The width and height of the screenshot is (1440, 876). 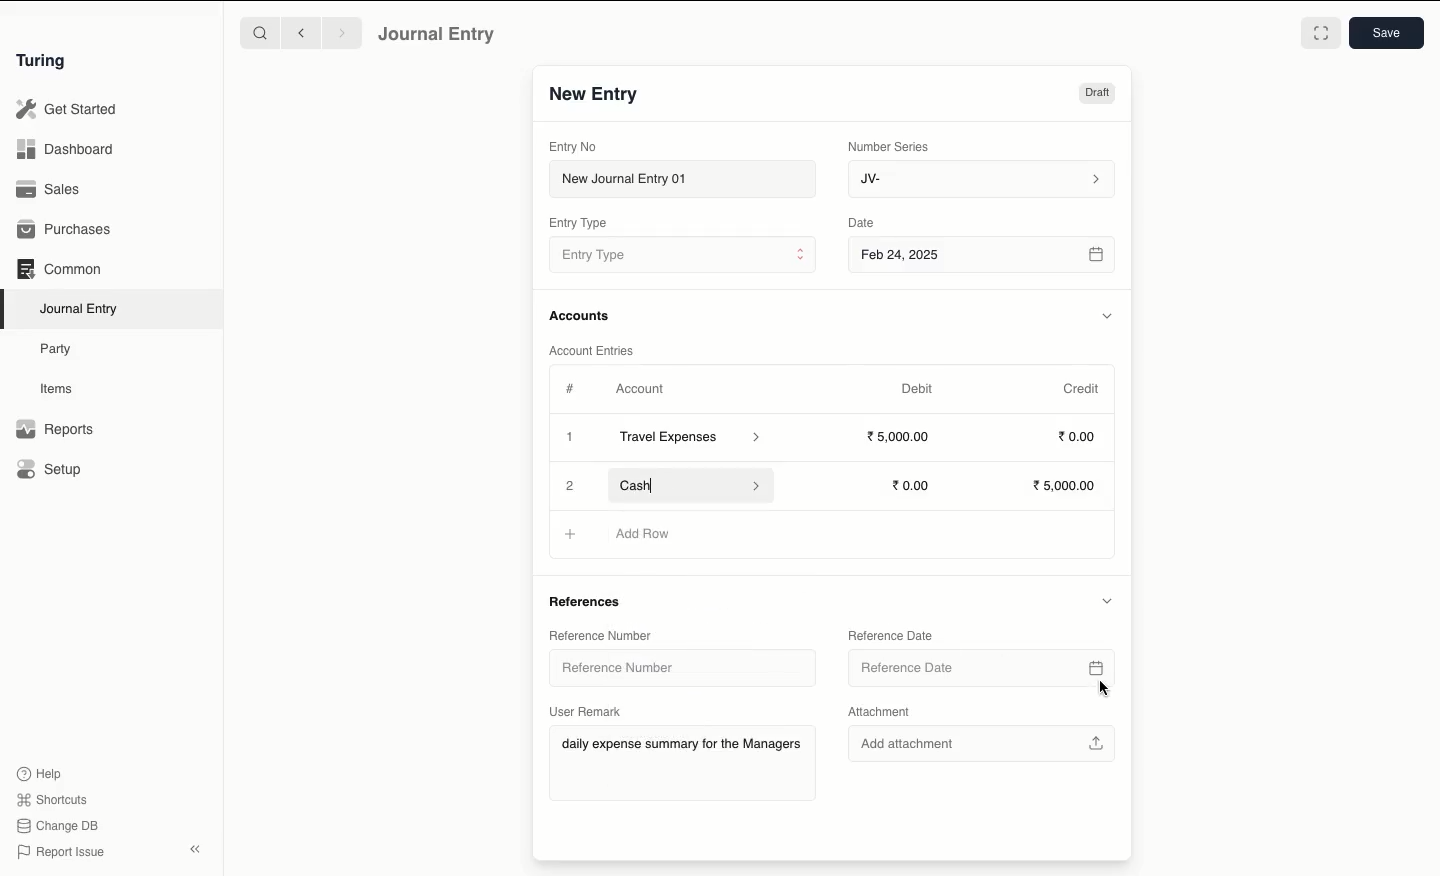 What do you see at coordinates (586, 711) in the screenshot?
I see `User Remark` at bounding box center [586, 711].